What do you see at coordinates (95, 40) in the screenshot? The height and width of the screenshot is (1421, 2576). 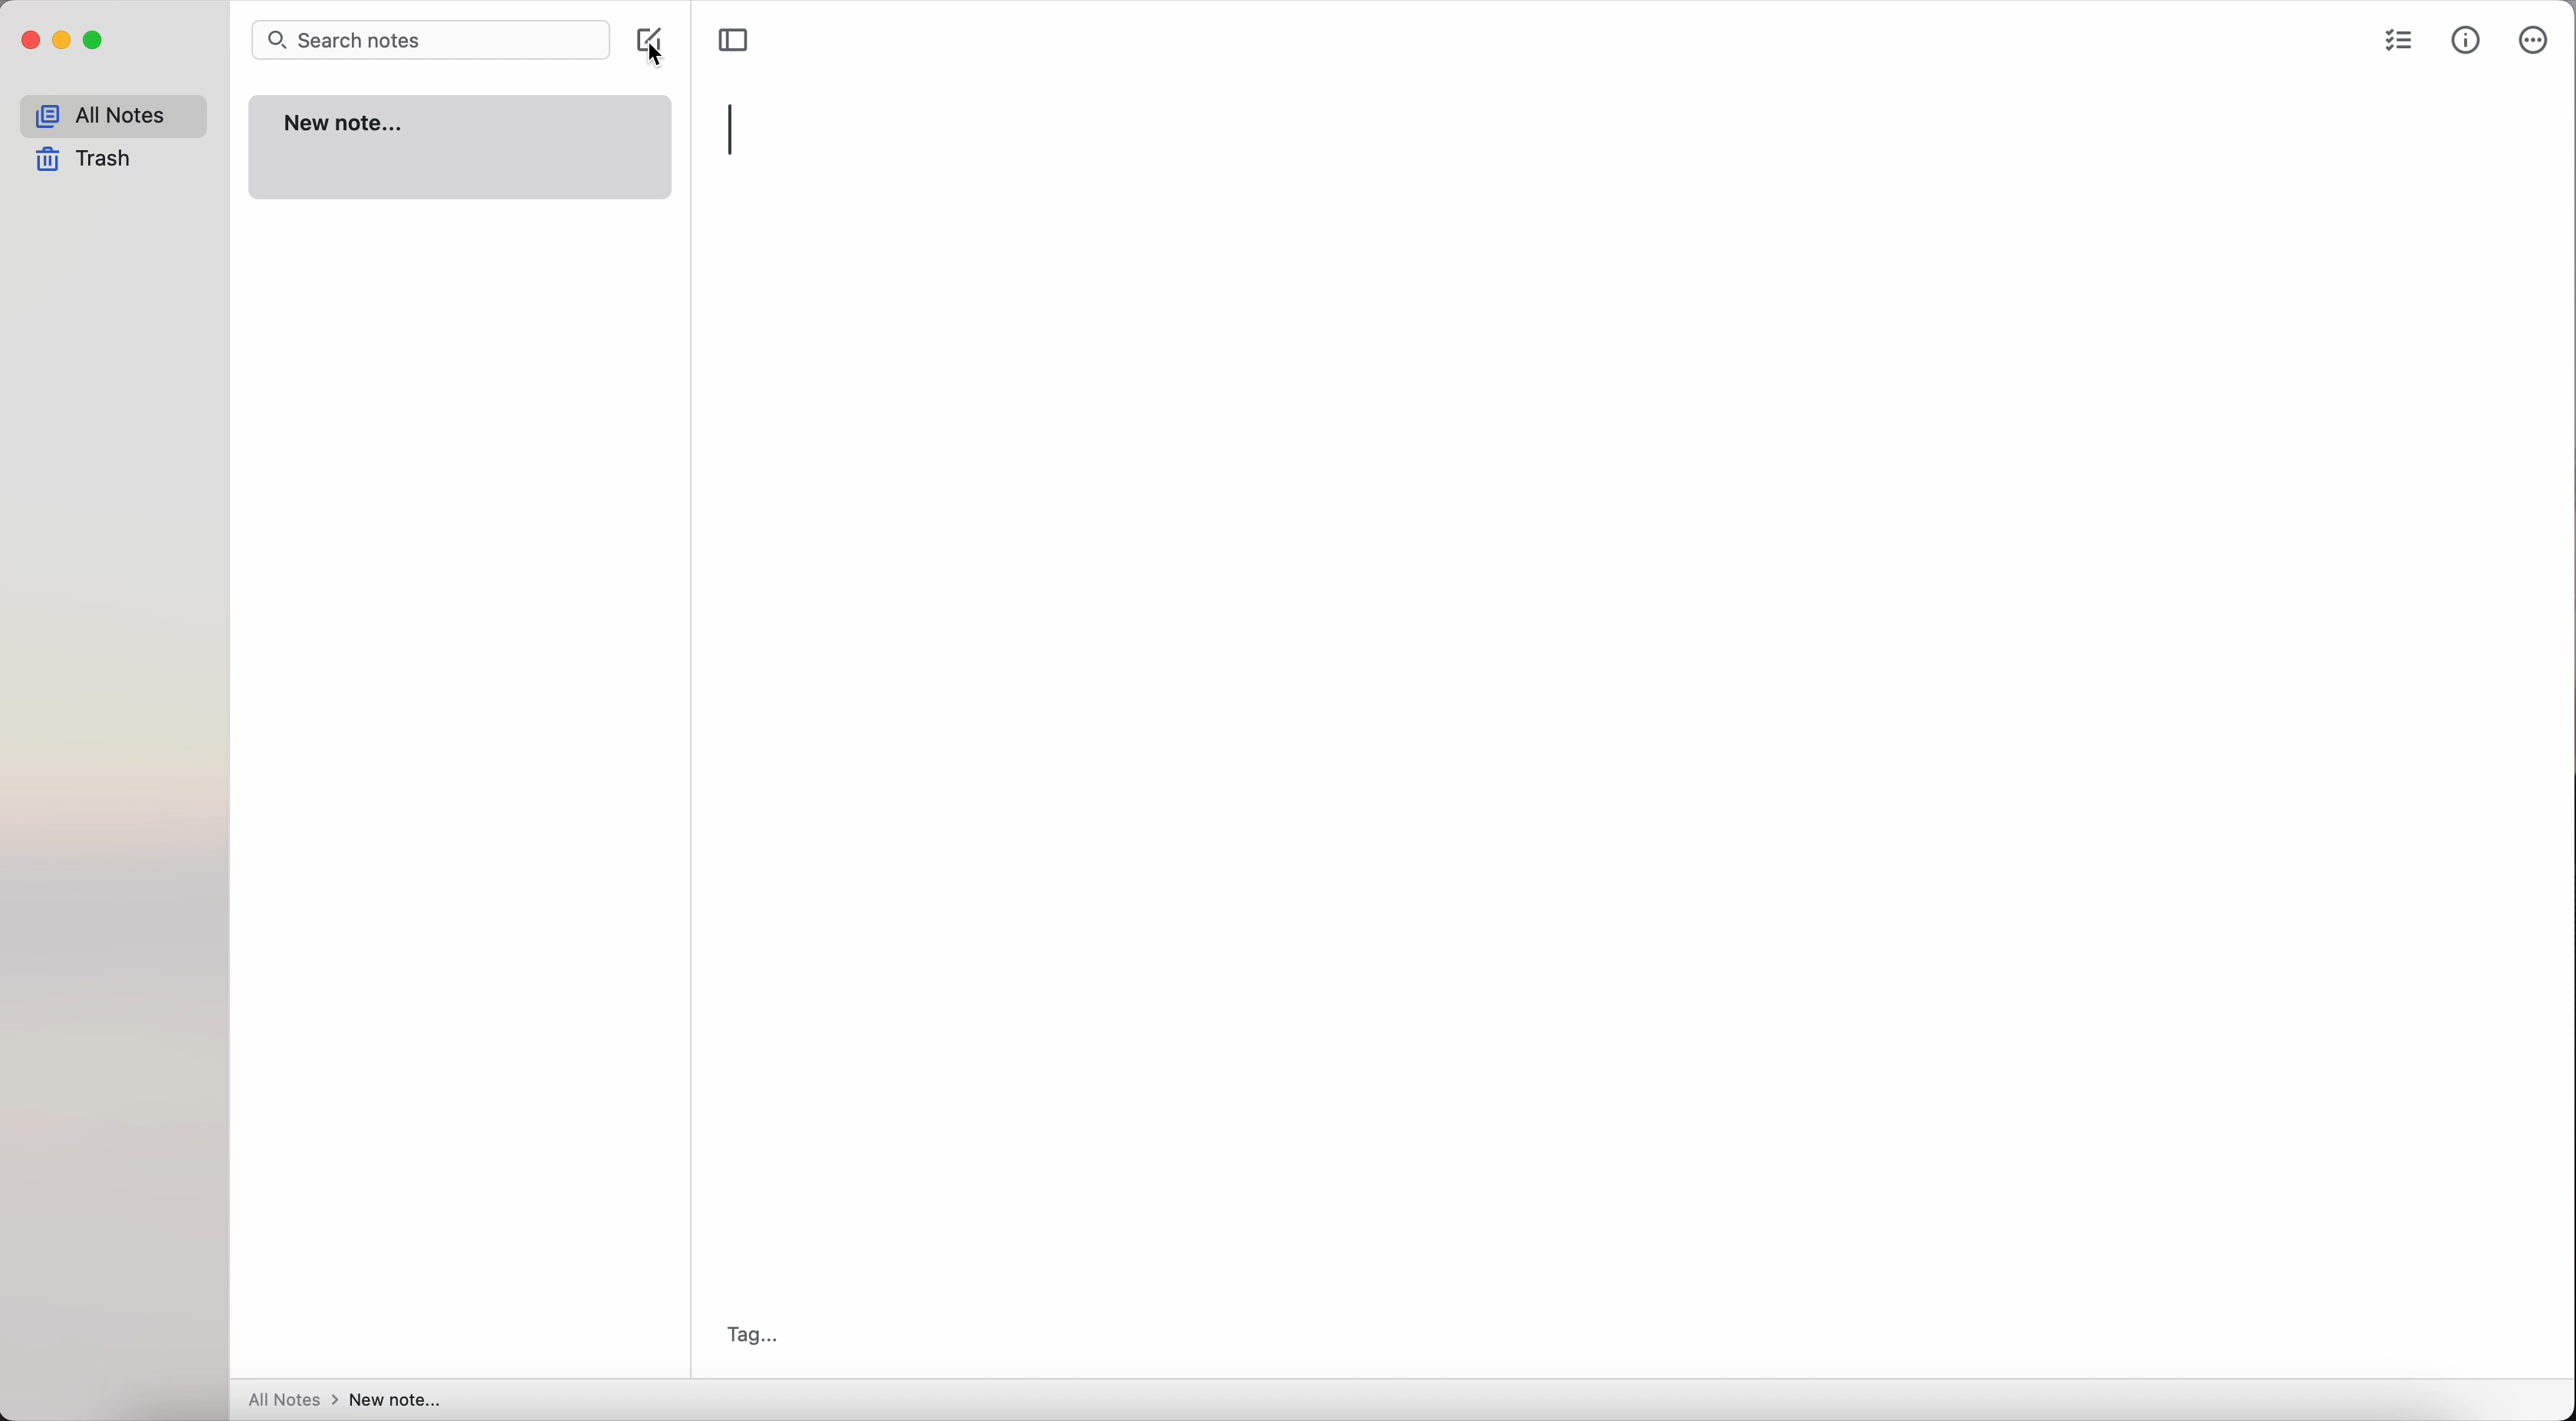 I see `maximize app` at bounding box center [95, 40].